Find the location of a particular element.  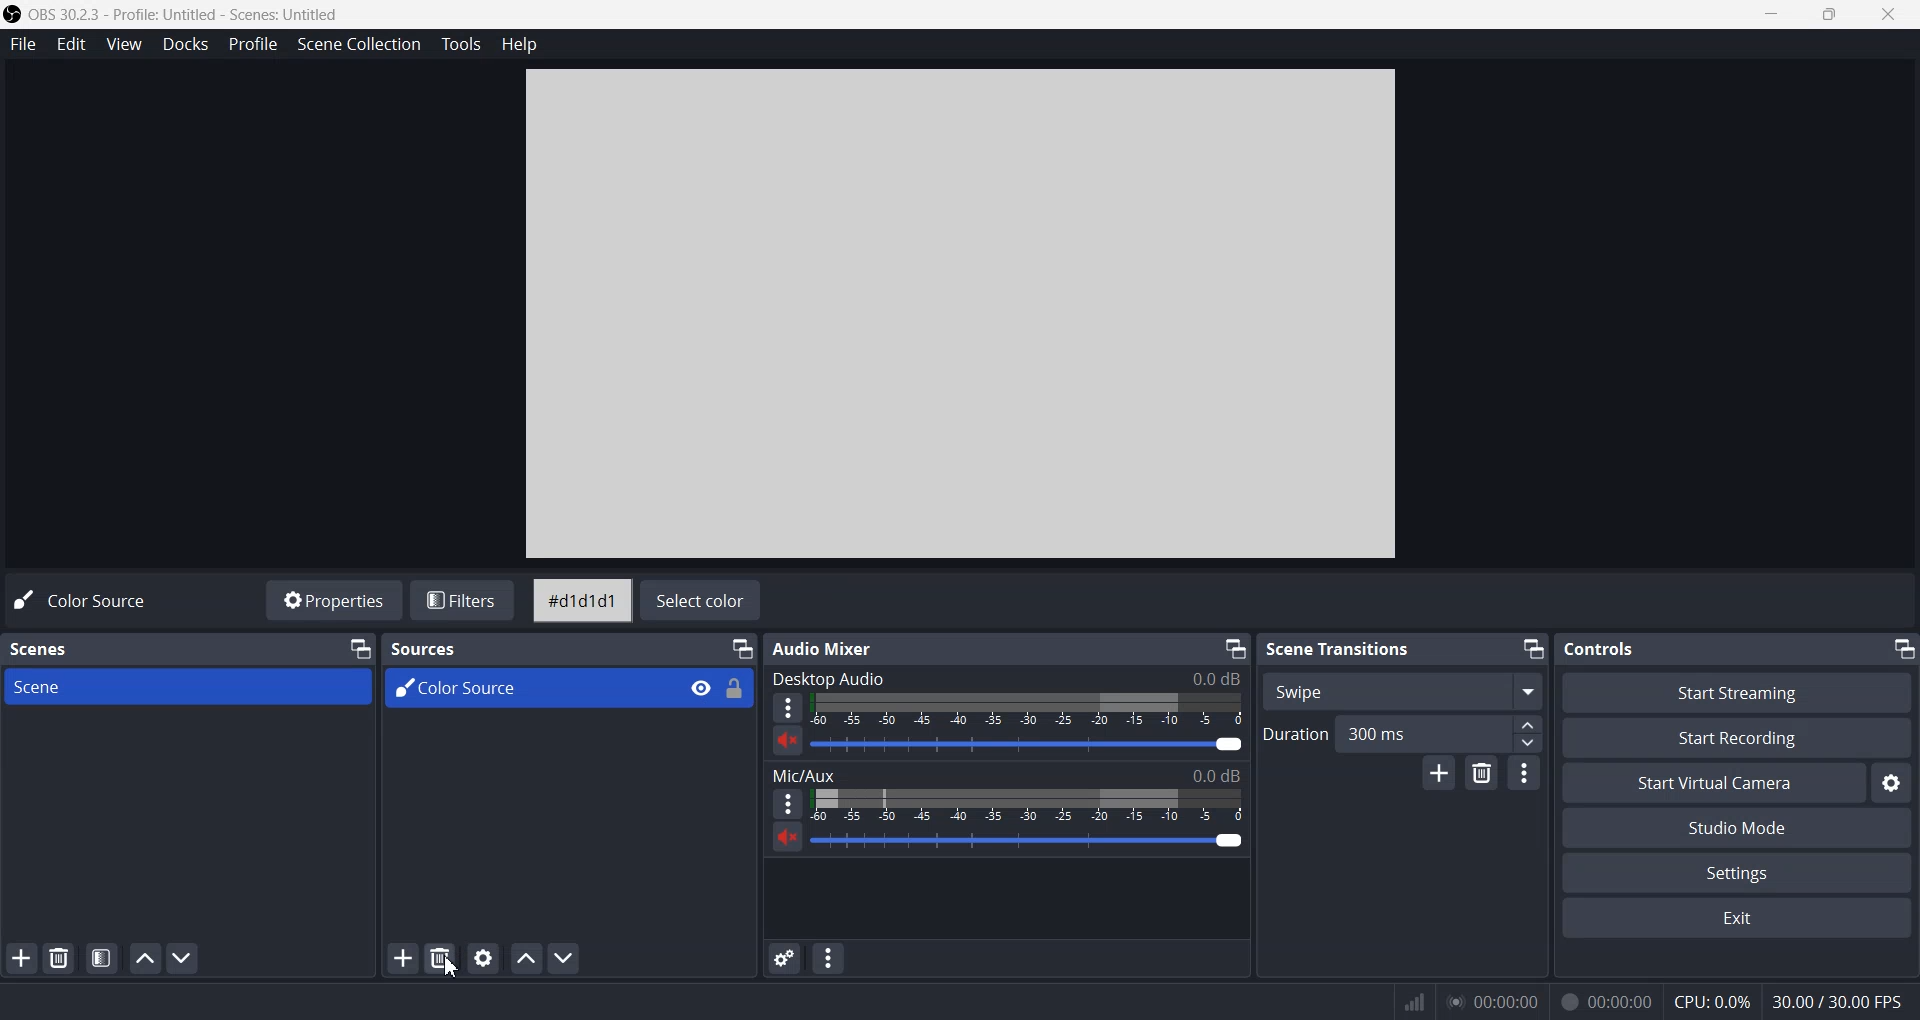

Move Source Up is located at coordinates (525, 958).